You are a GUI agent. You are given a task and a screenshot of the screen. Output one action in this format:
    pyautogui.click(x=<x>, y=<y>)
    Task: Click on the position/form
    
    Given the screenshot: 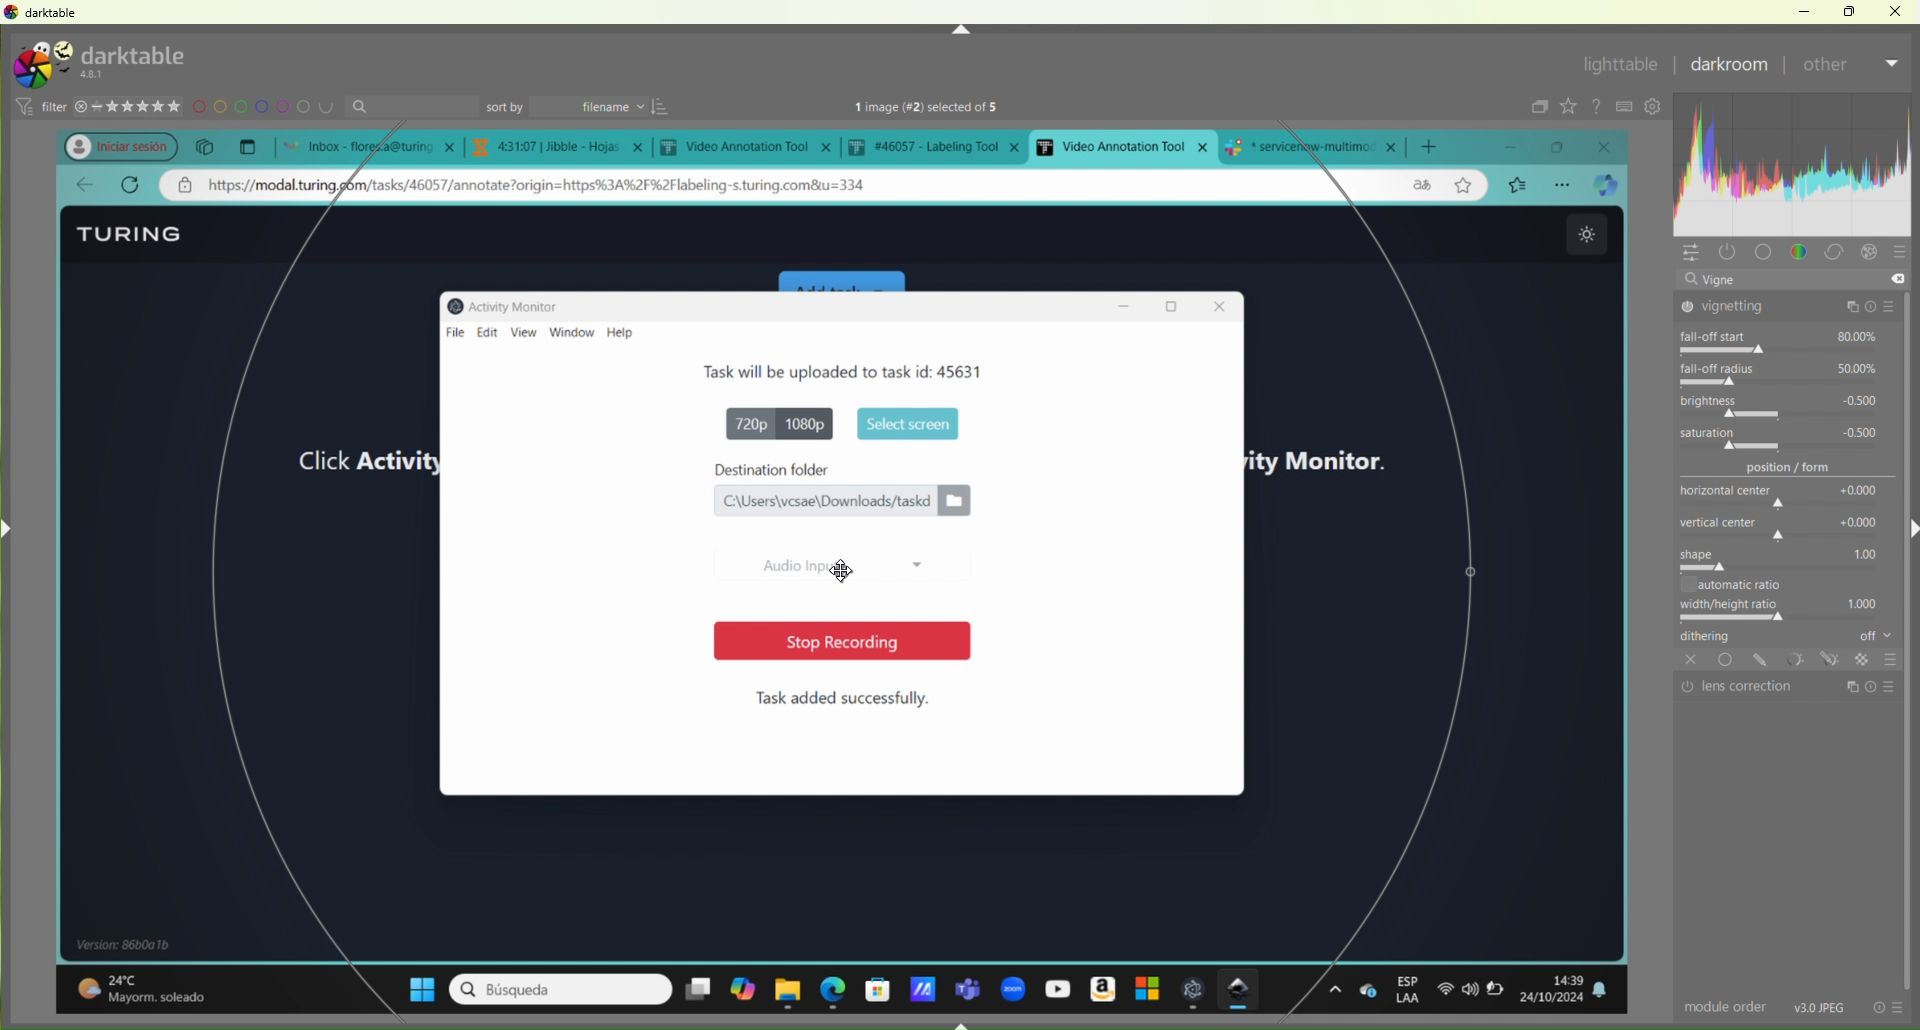 What is the action you would take?
    pyautogui.click(x=1779, y=466)
    